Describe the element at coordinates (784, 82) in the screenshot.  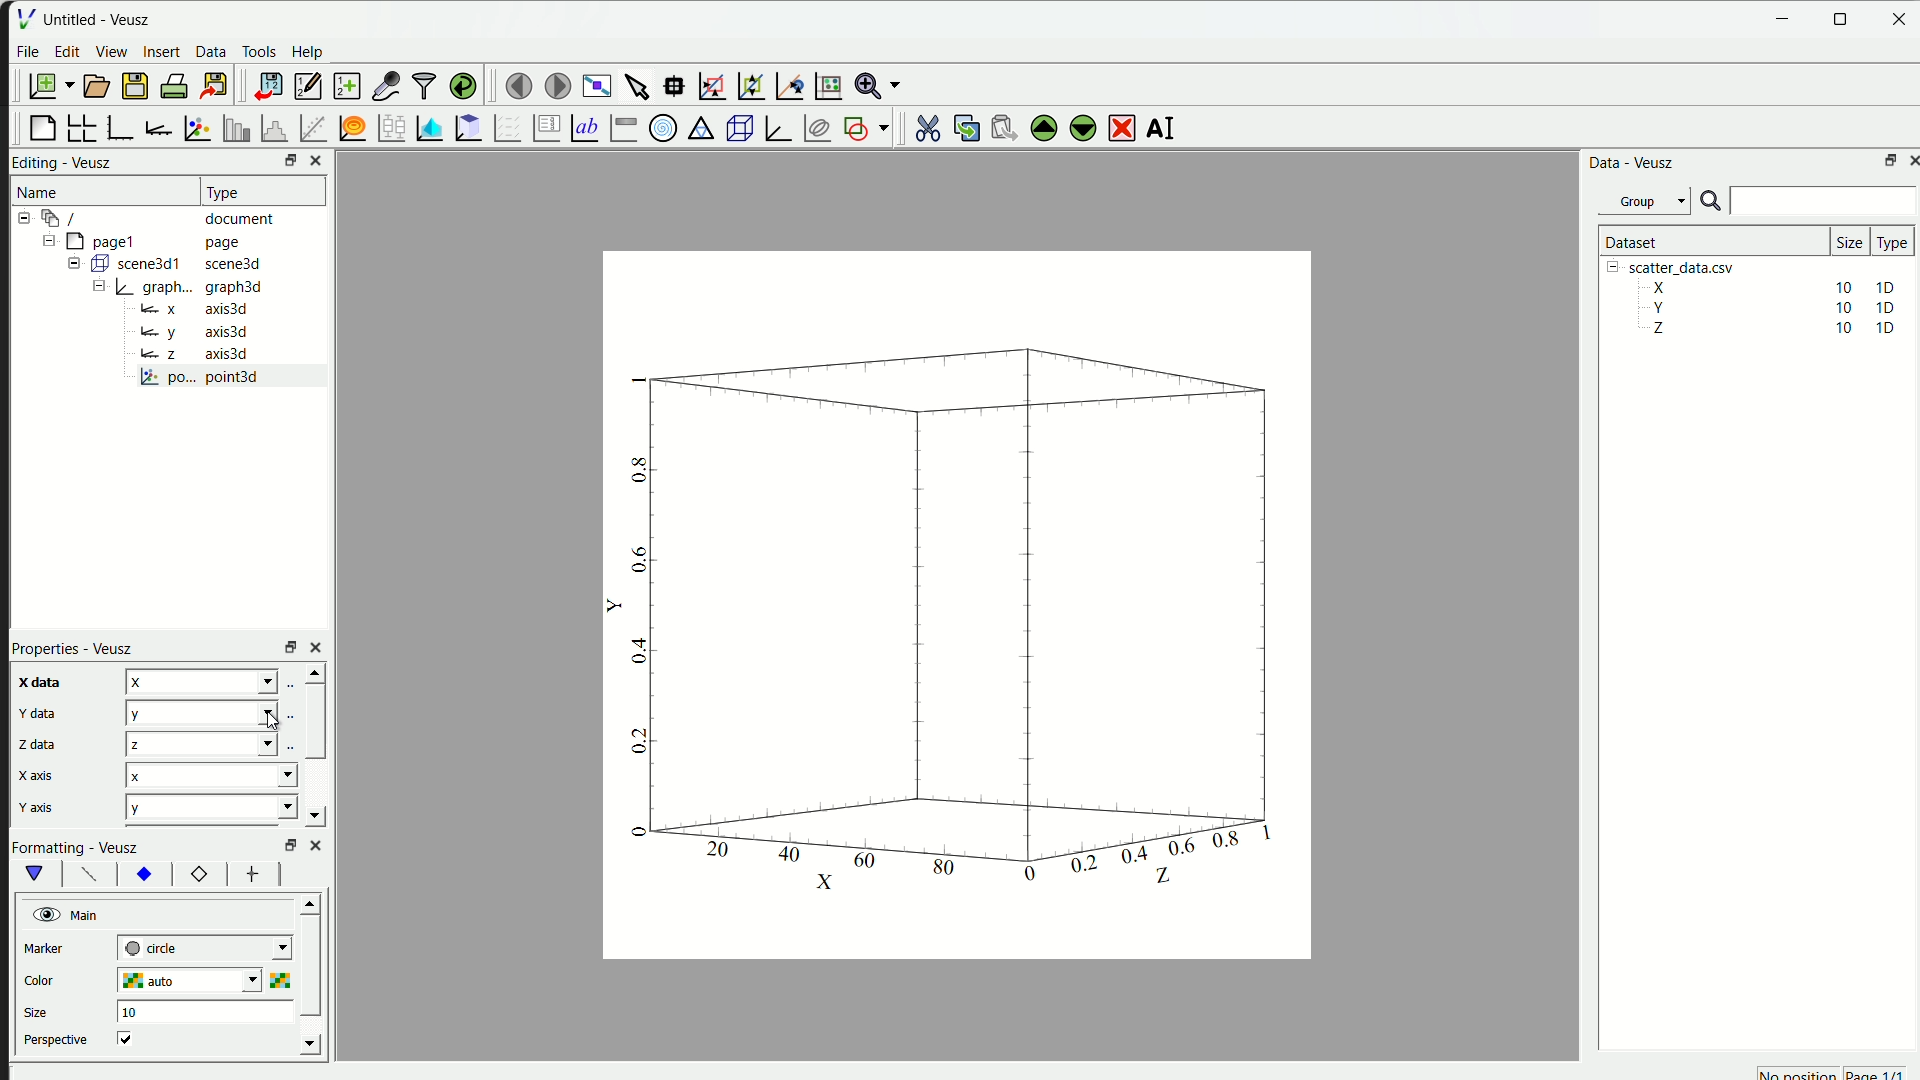
I see `recenter graph axes` at that location.